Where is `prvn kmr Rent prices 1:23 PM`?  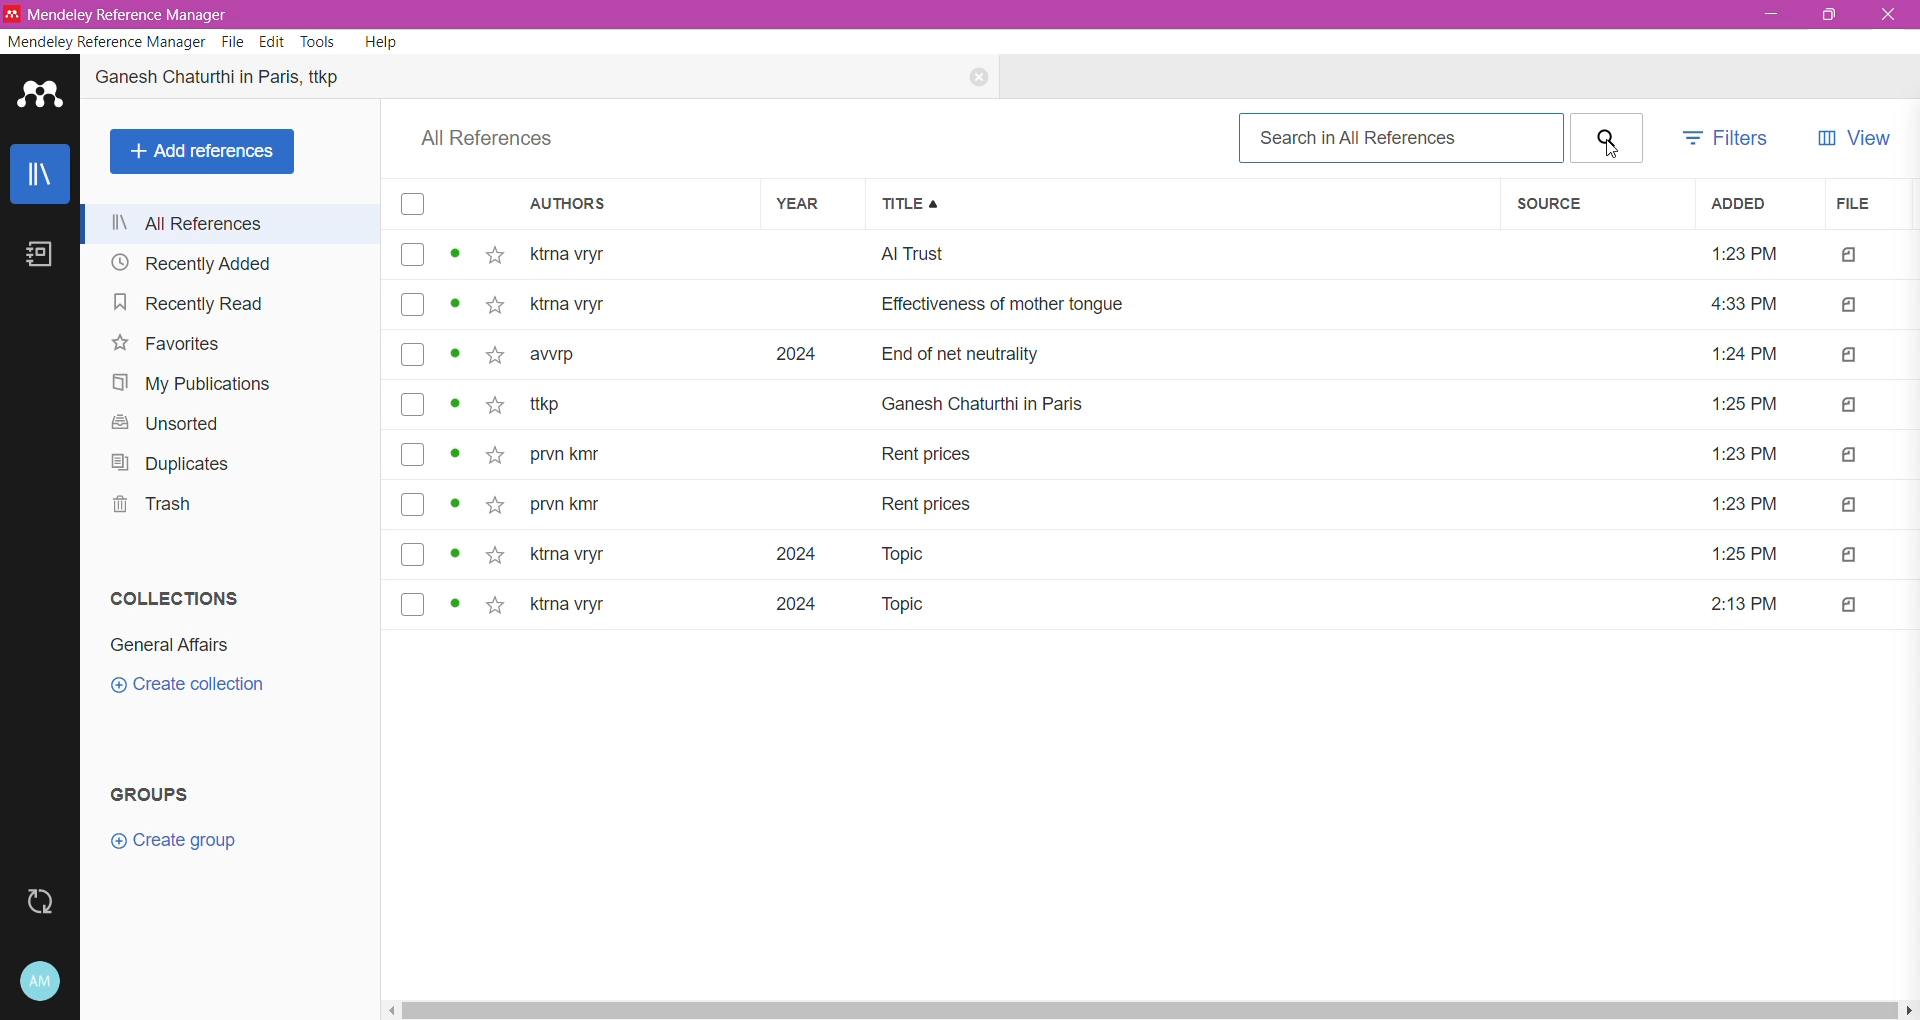
prvn kmr Rent prices 1:23 PM is located at coordinates (1155, 458).